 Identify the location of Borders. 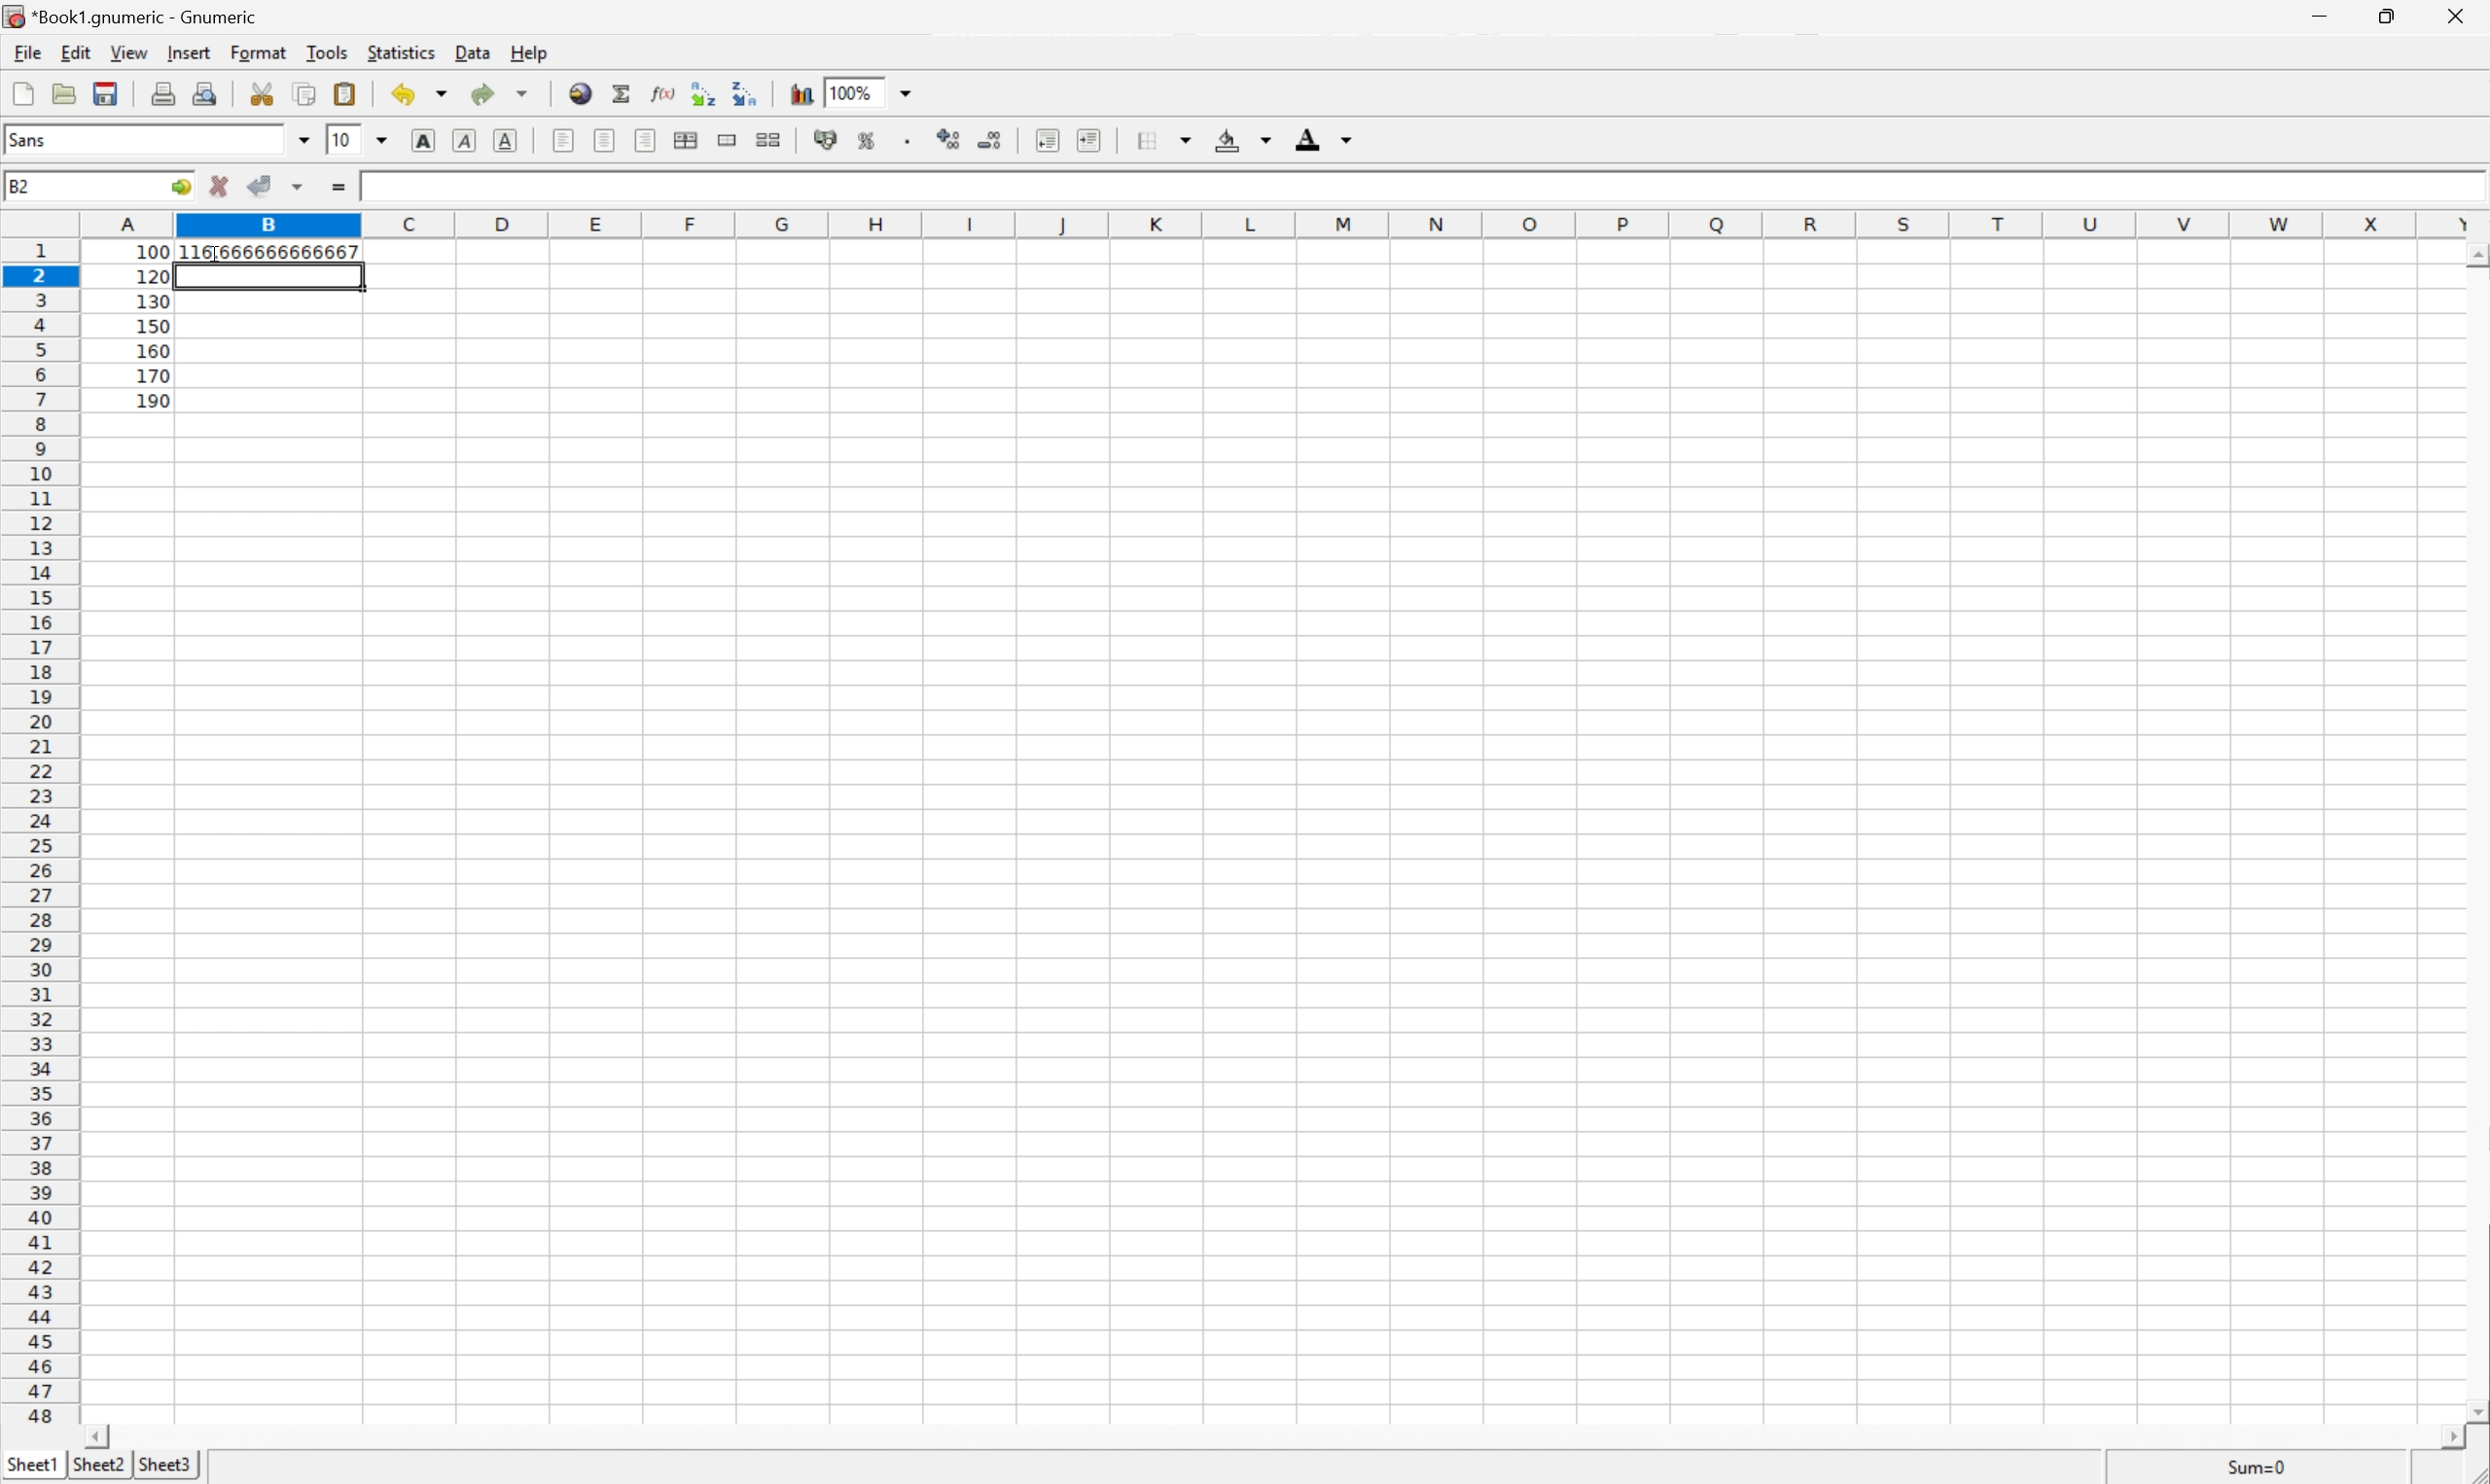
(1161, 139).